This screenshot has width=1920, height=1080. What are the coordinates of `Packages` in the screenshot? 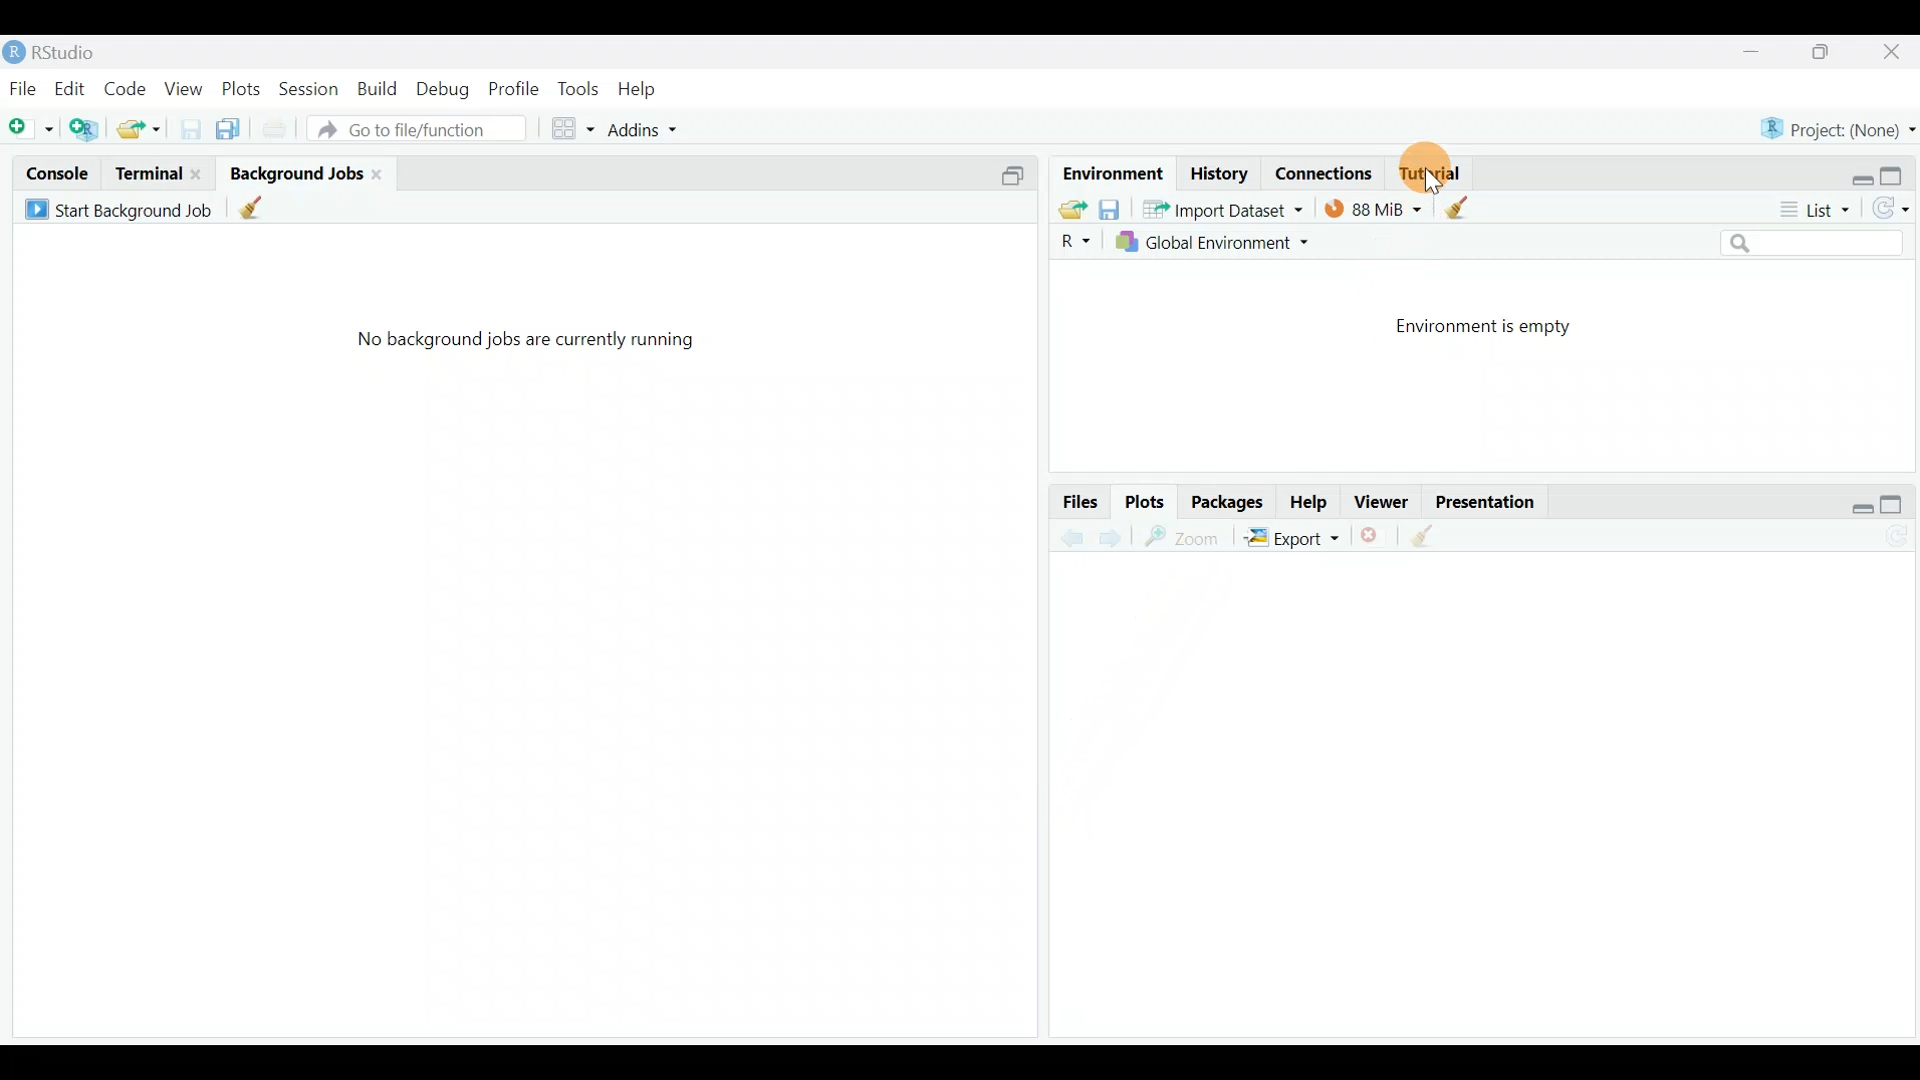 It's located at (1228, 501).